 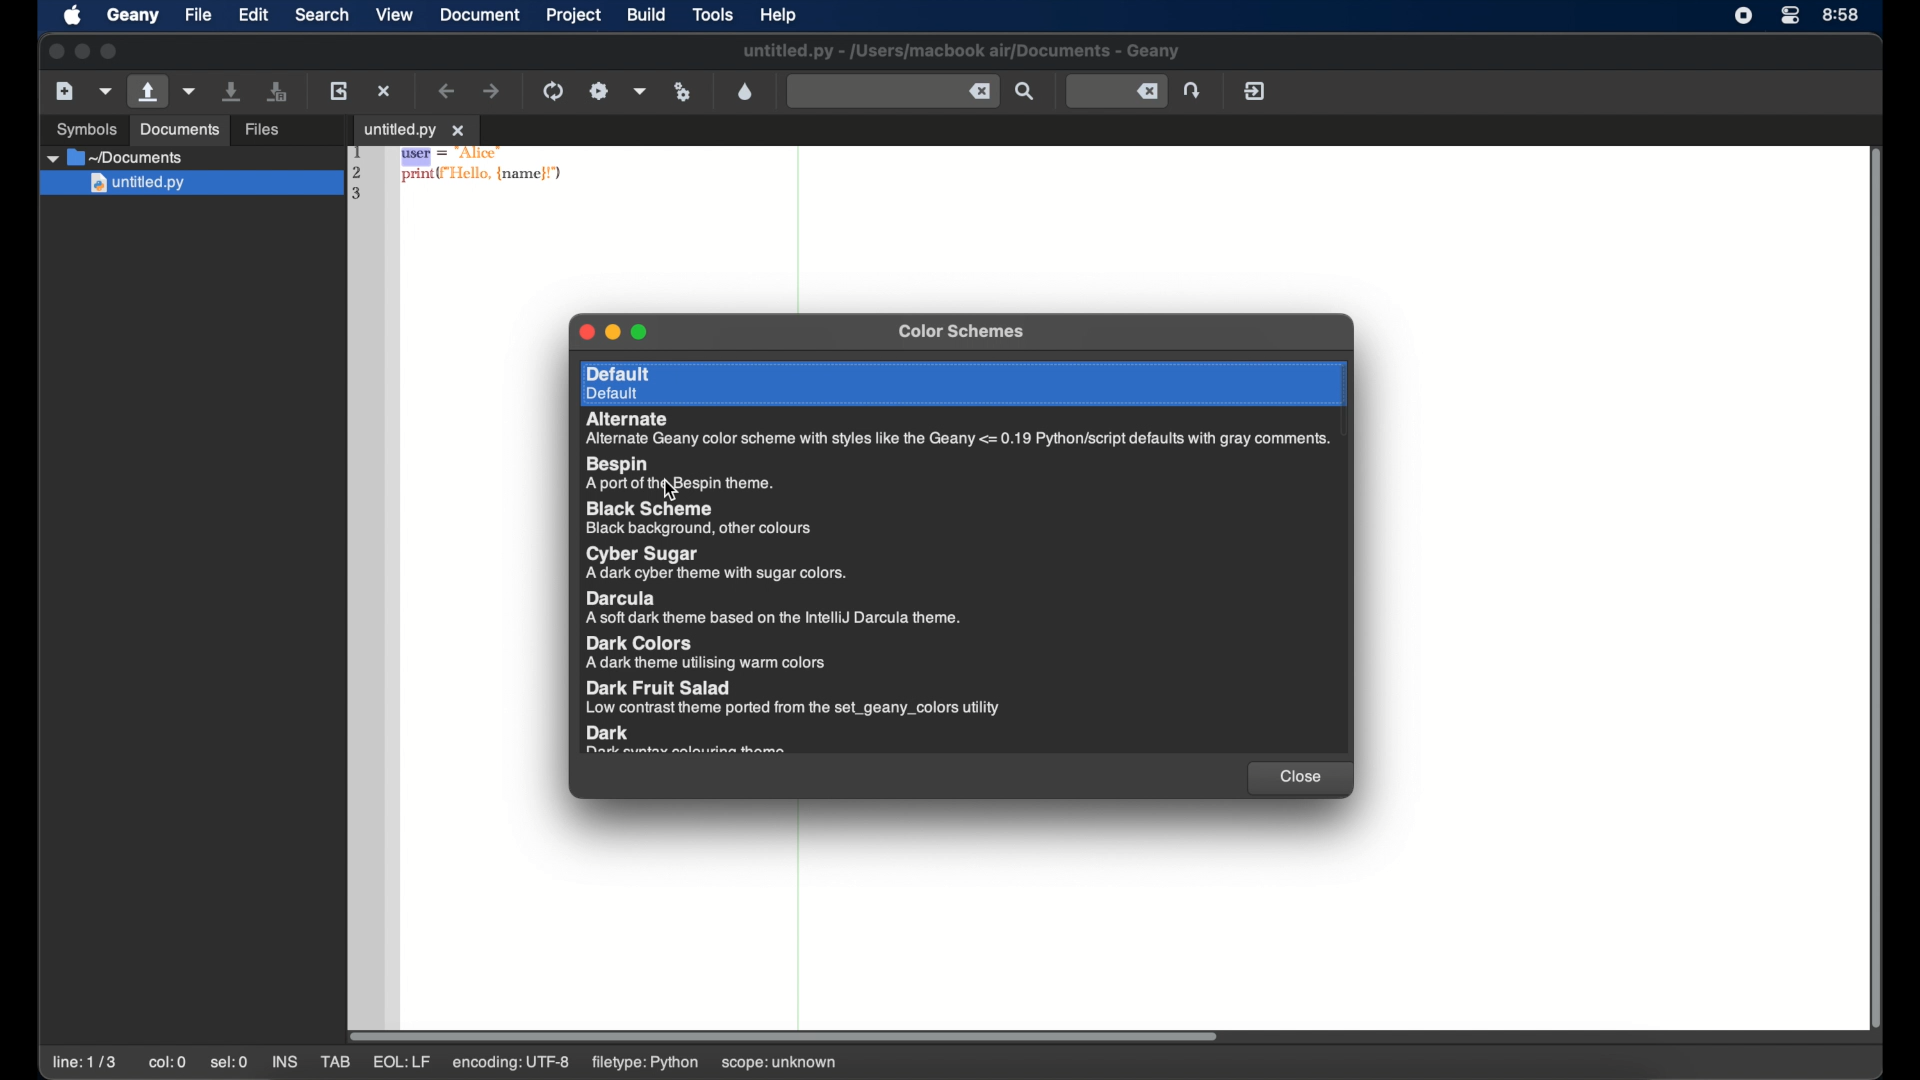 What do you see at coordinates (772, 609) in the screenshot?
I see `dracula` at bounding box center [772, 609].